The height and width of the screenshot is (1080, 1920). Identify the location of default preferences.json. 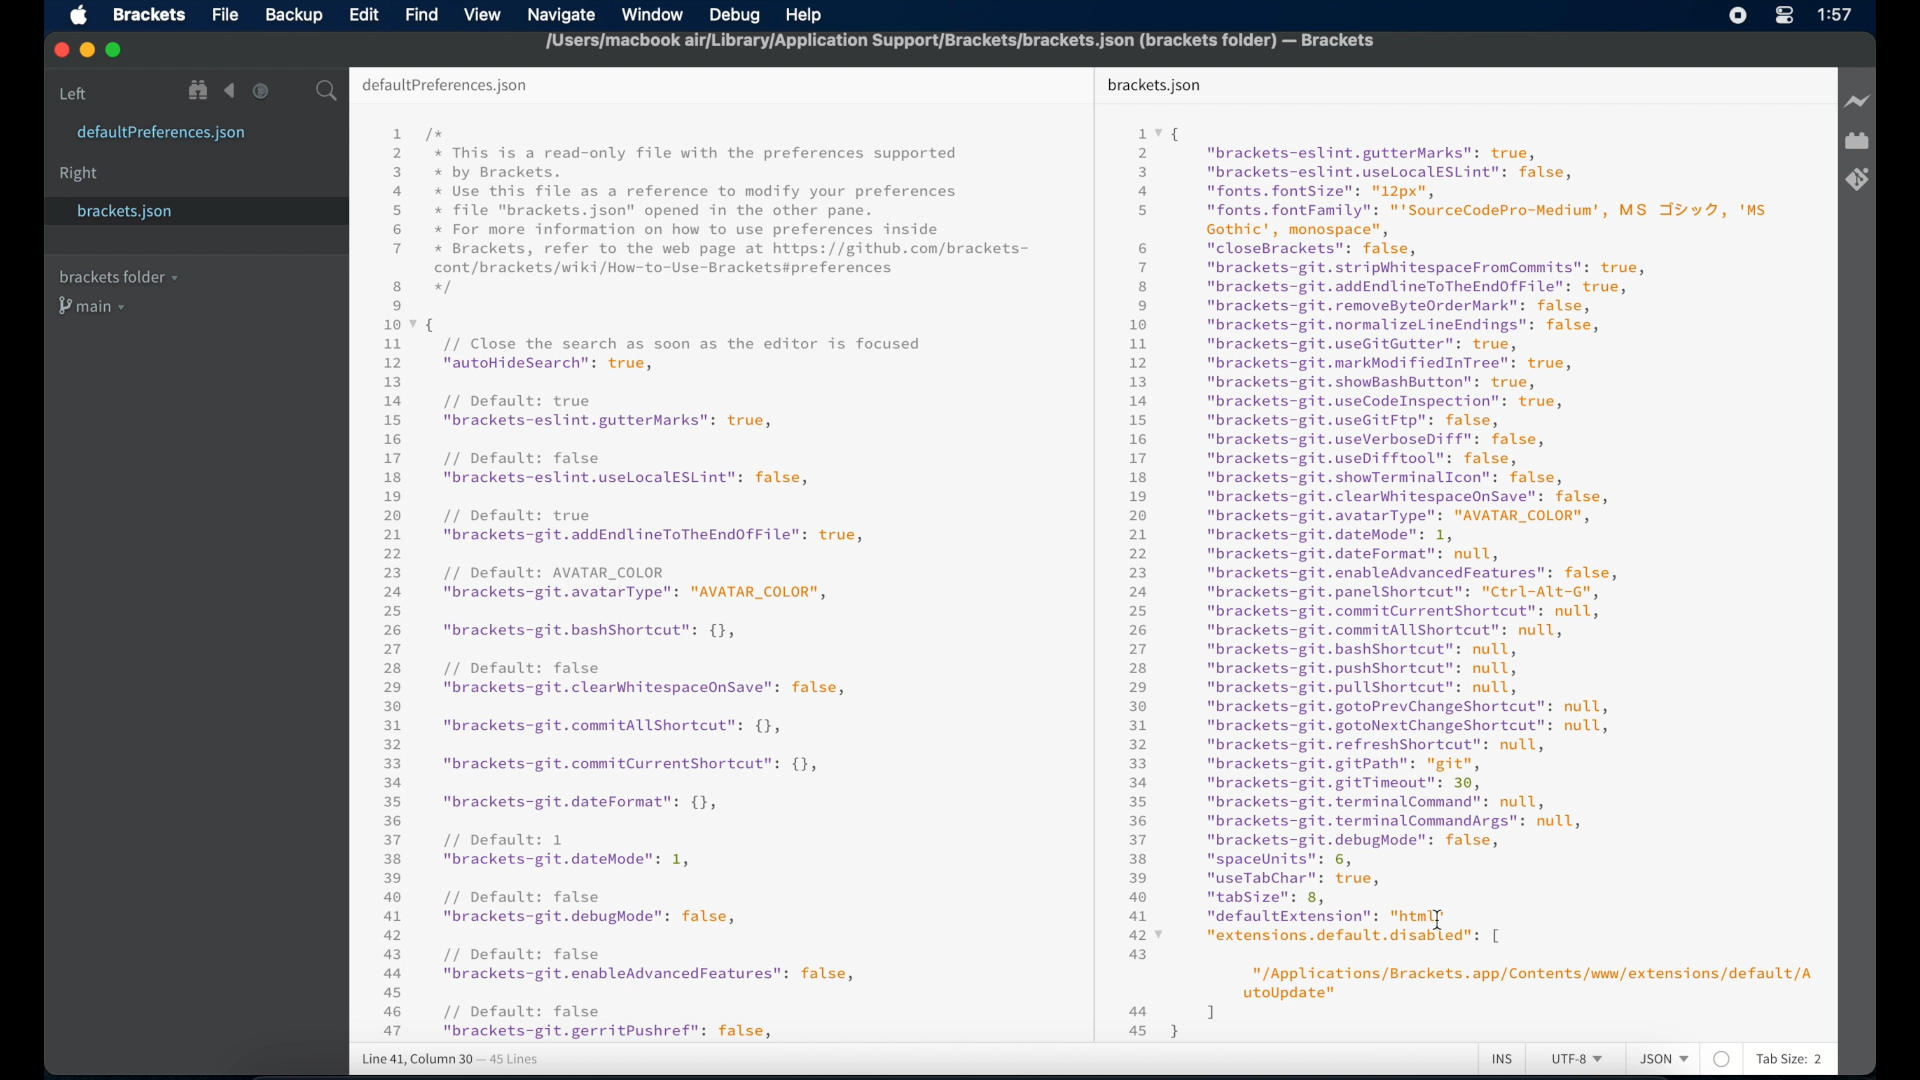
(445, 86).